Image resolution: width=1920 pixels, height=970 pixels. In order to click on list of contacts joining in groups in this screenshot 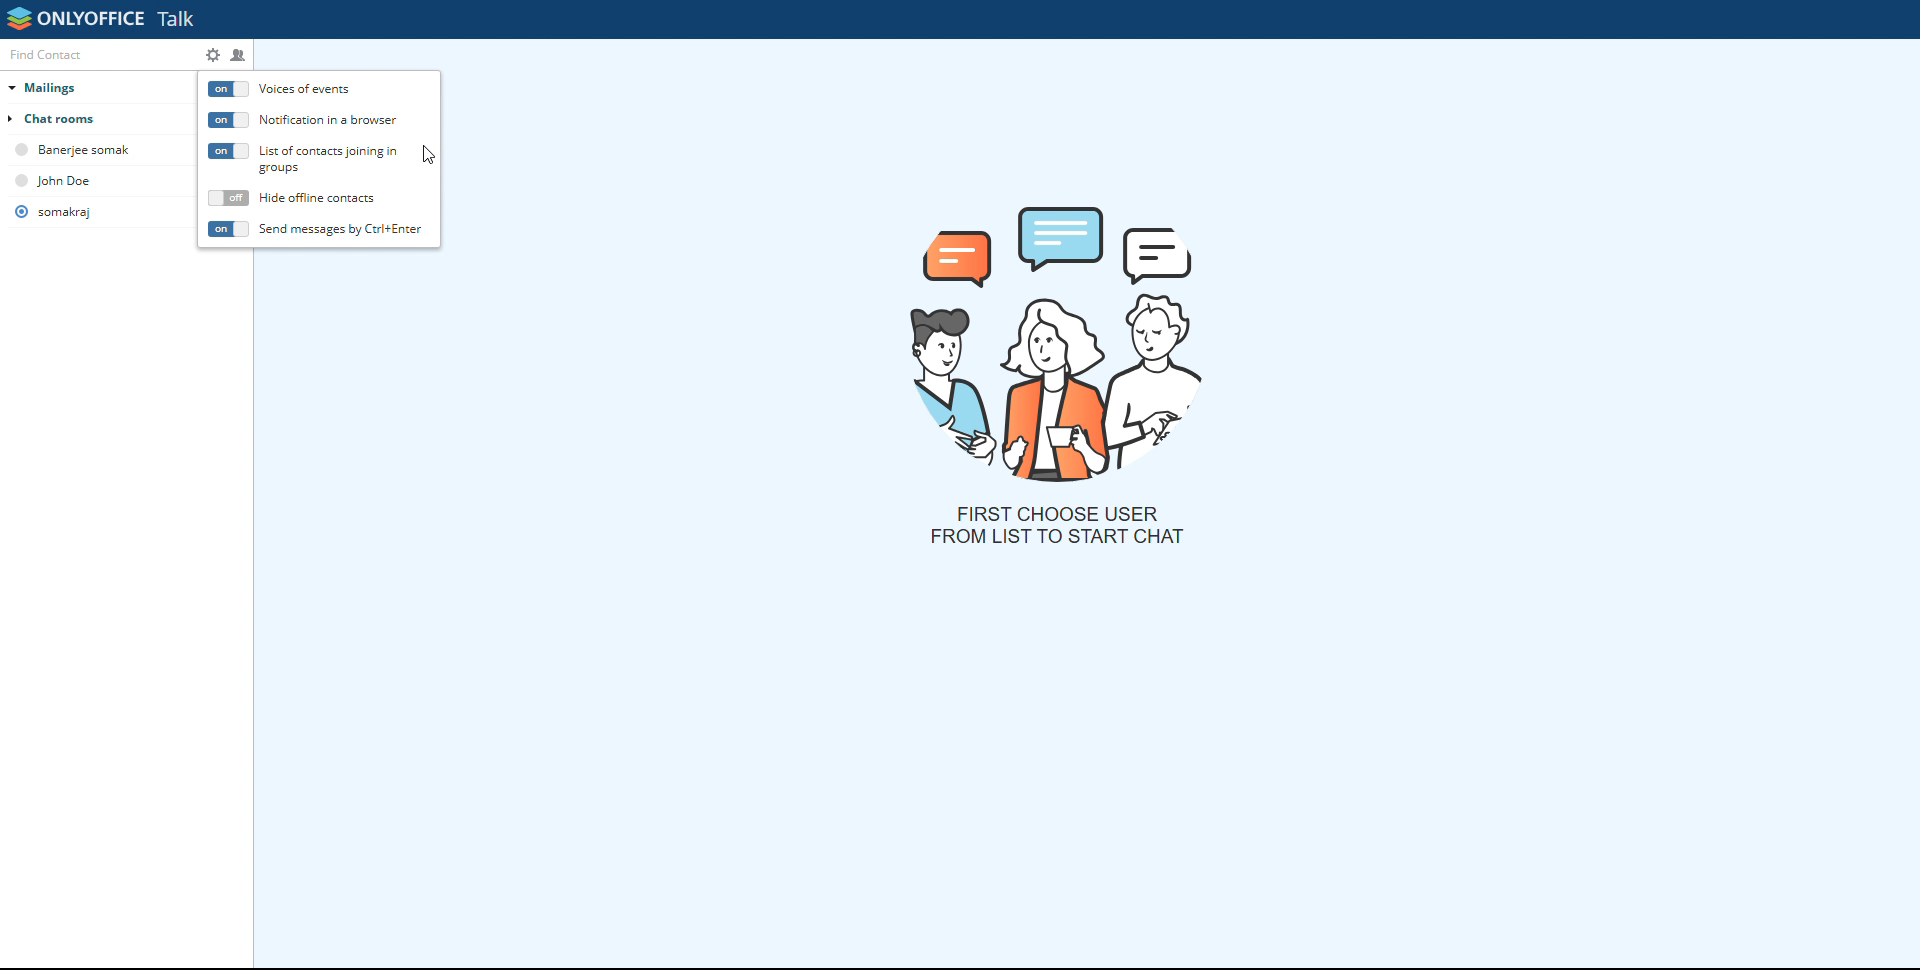, I will do `click(228, 151)`.